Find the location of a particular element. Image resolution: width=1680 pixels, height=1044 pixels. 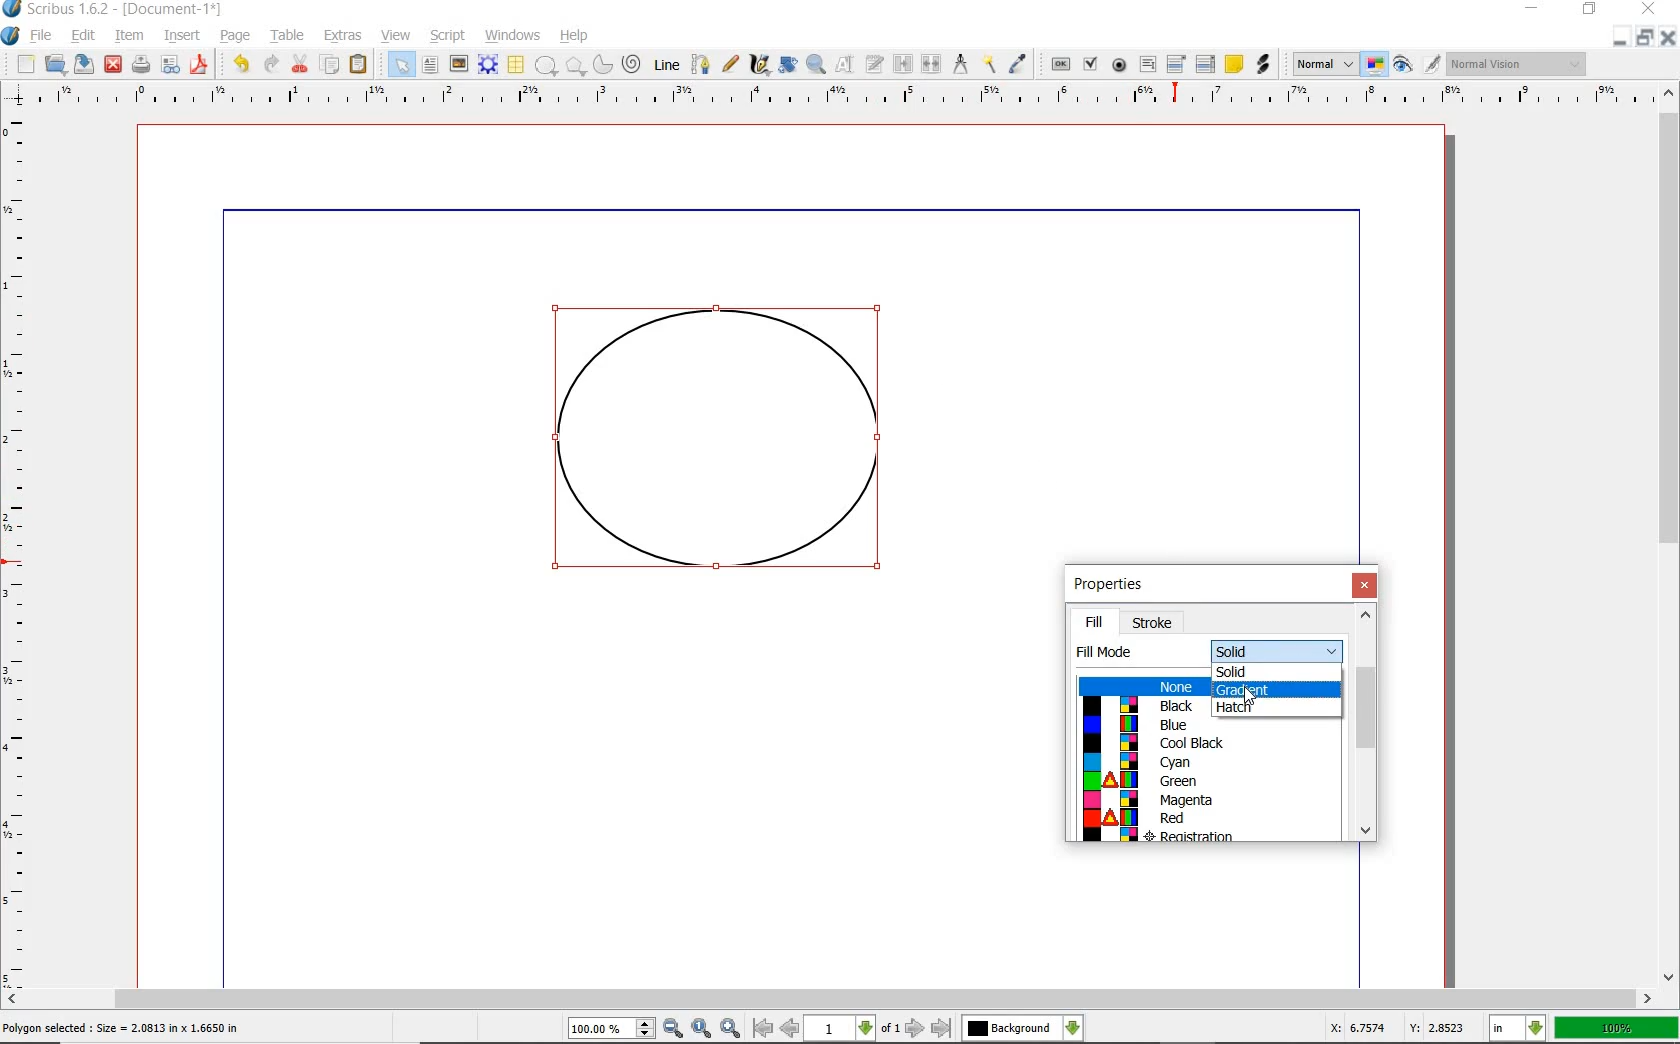

ZOOM IN OR OUT is located at coordinates (815, 65).